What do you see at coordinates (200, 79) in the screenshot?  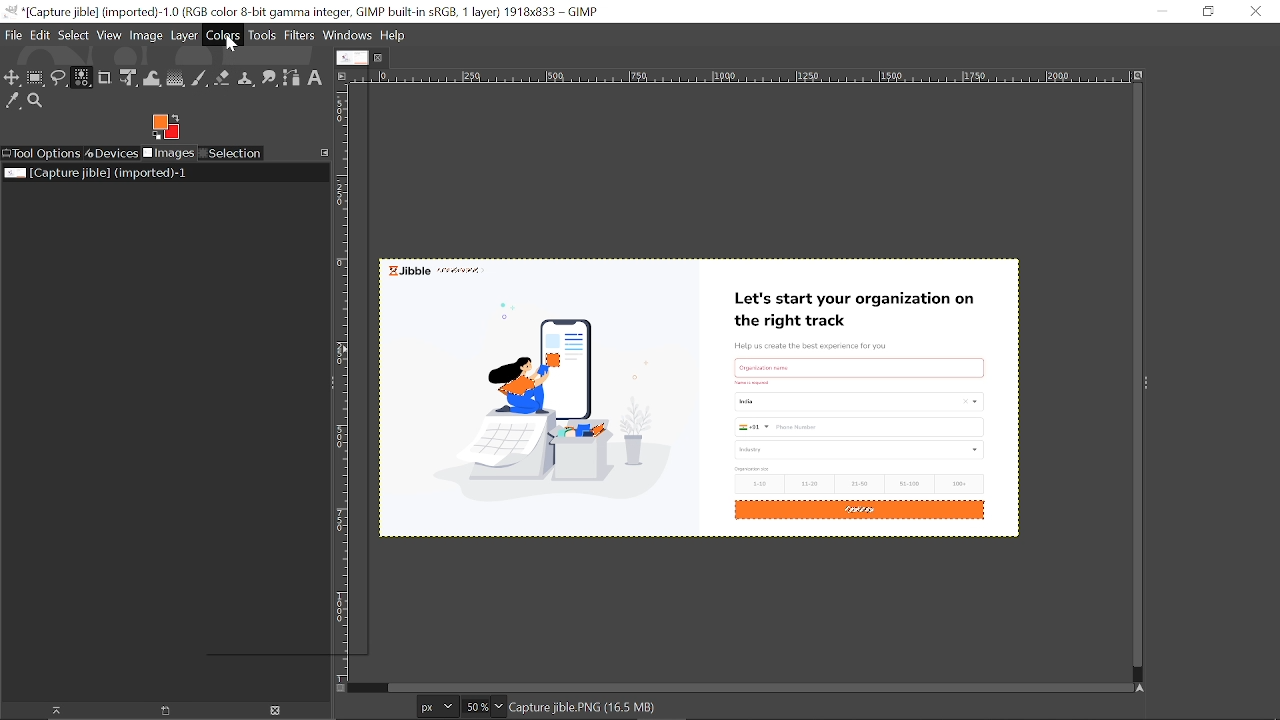 I see `Paintbrush tool` at bounding box center [200, 79].